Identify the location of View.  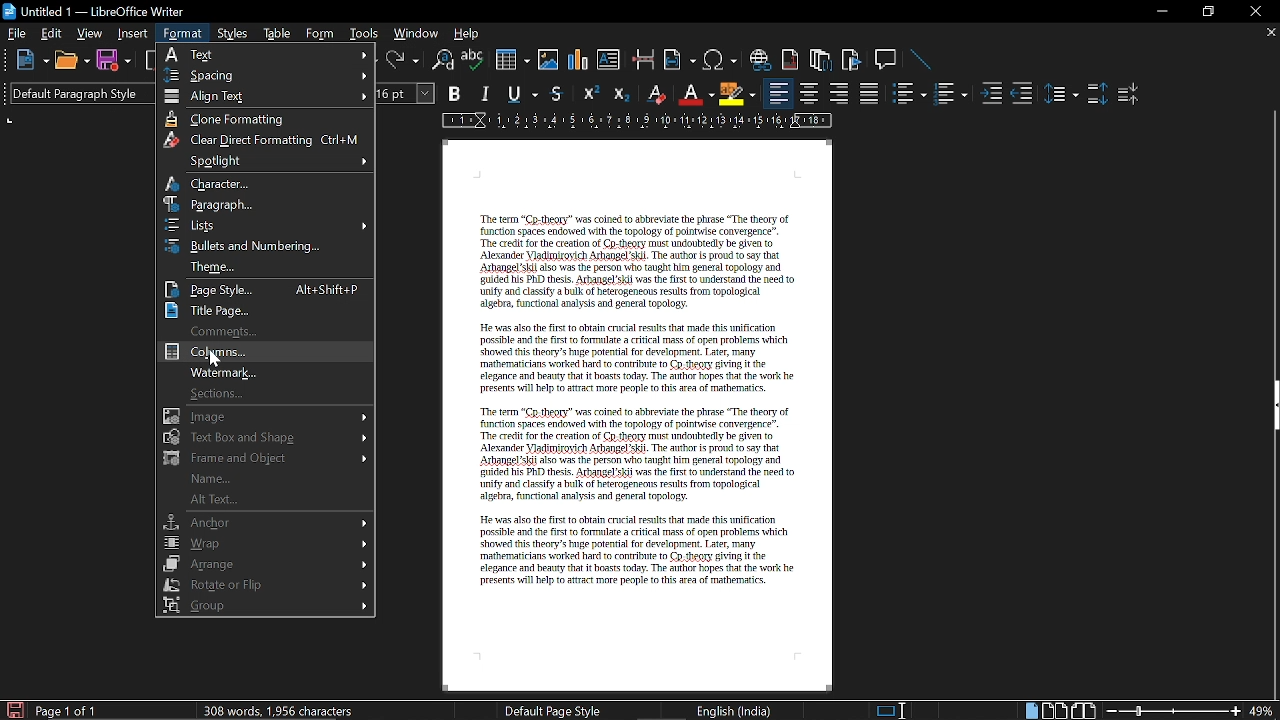
(88, 34).